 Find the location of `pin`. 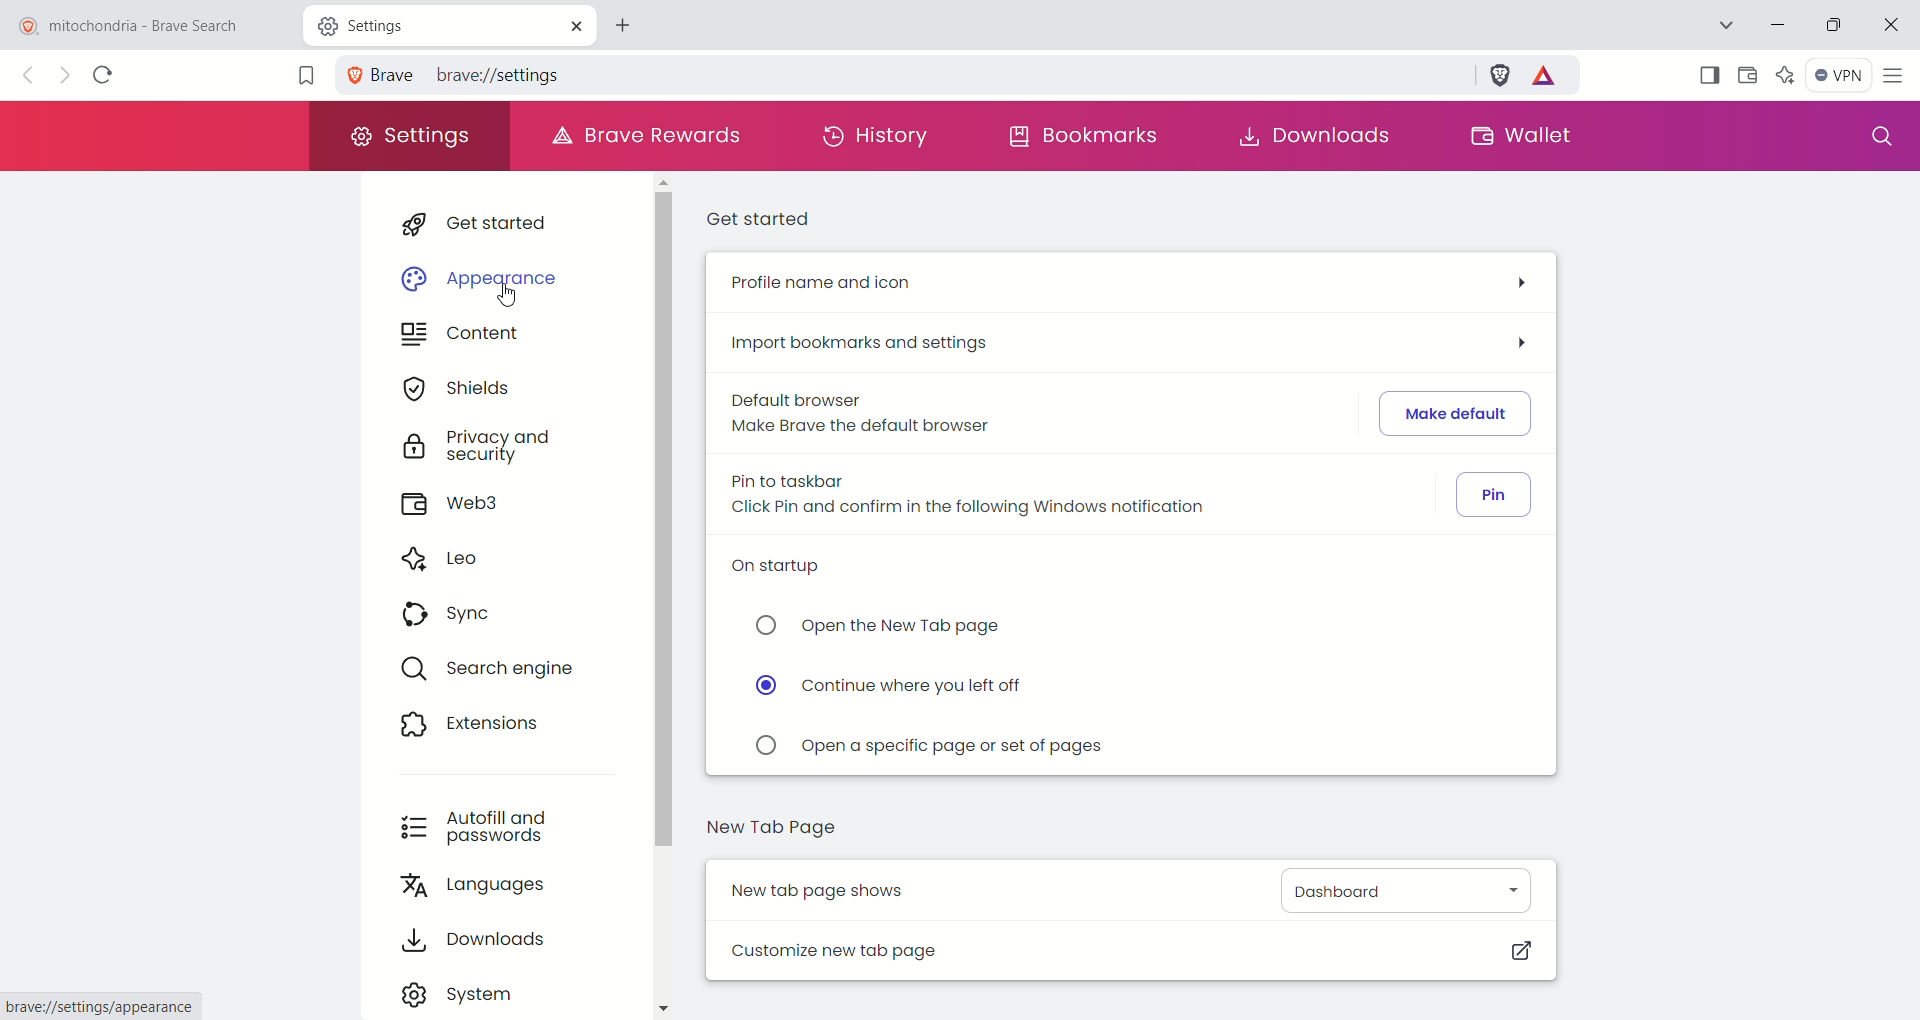

pin is located at coordinates (1496, 495).